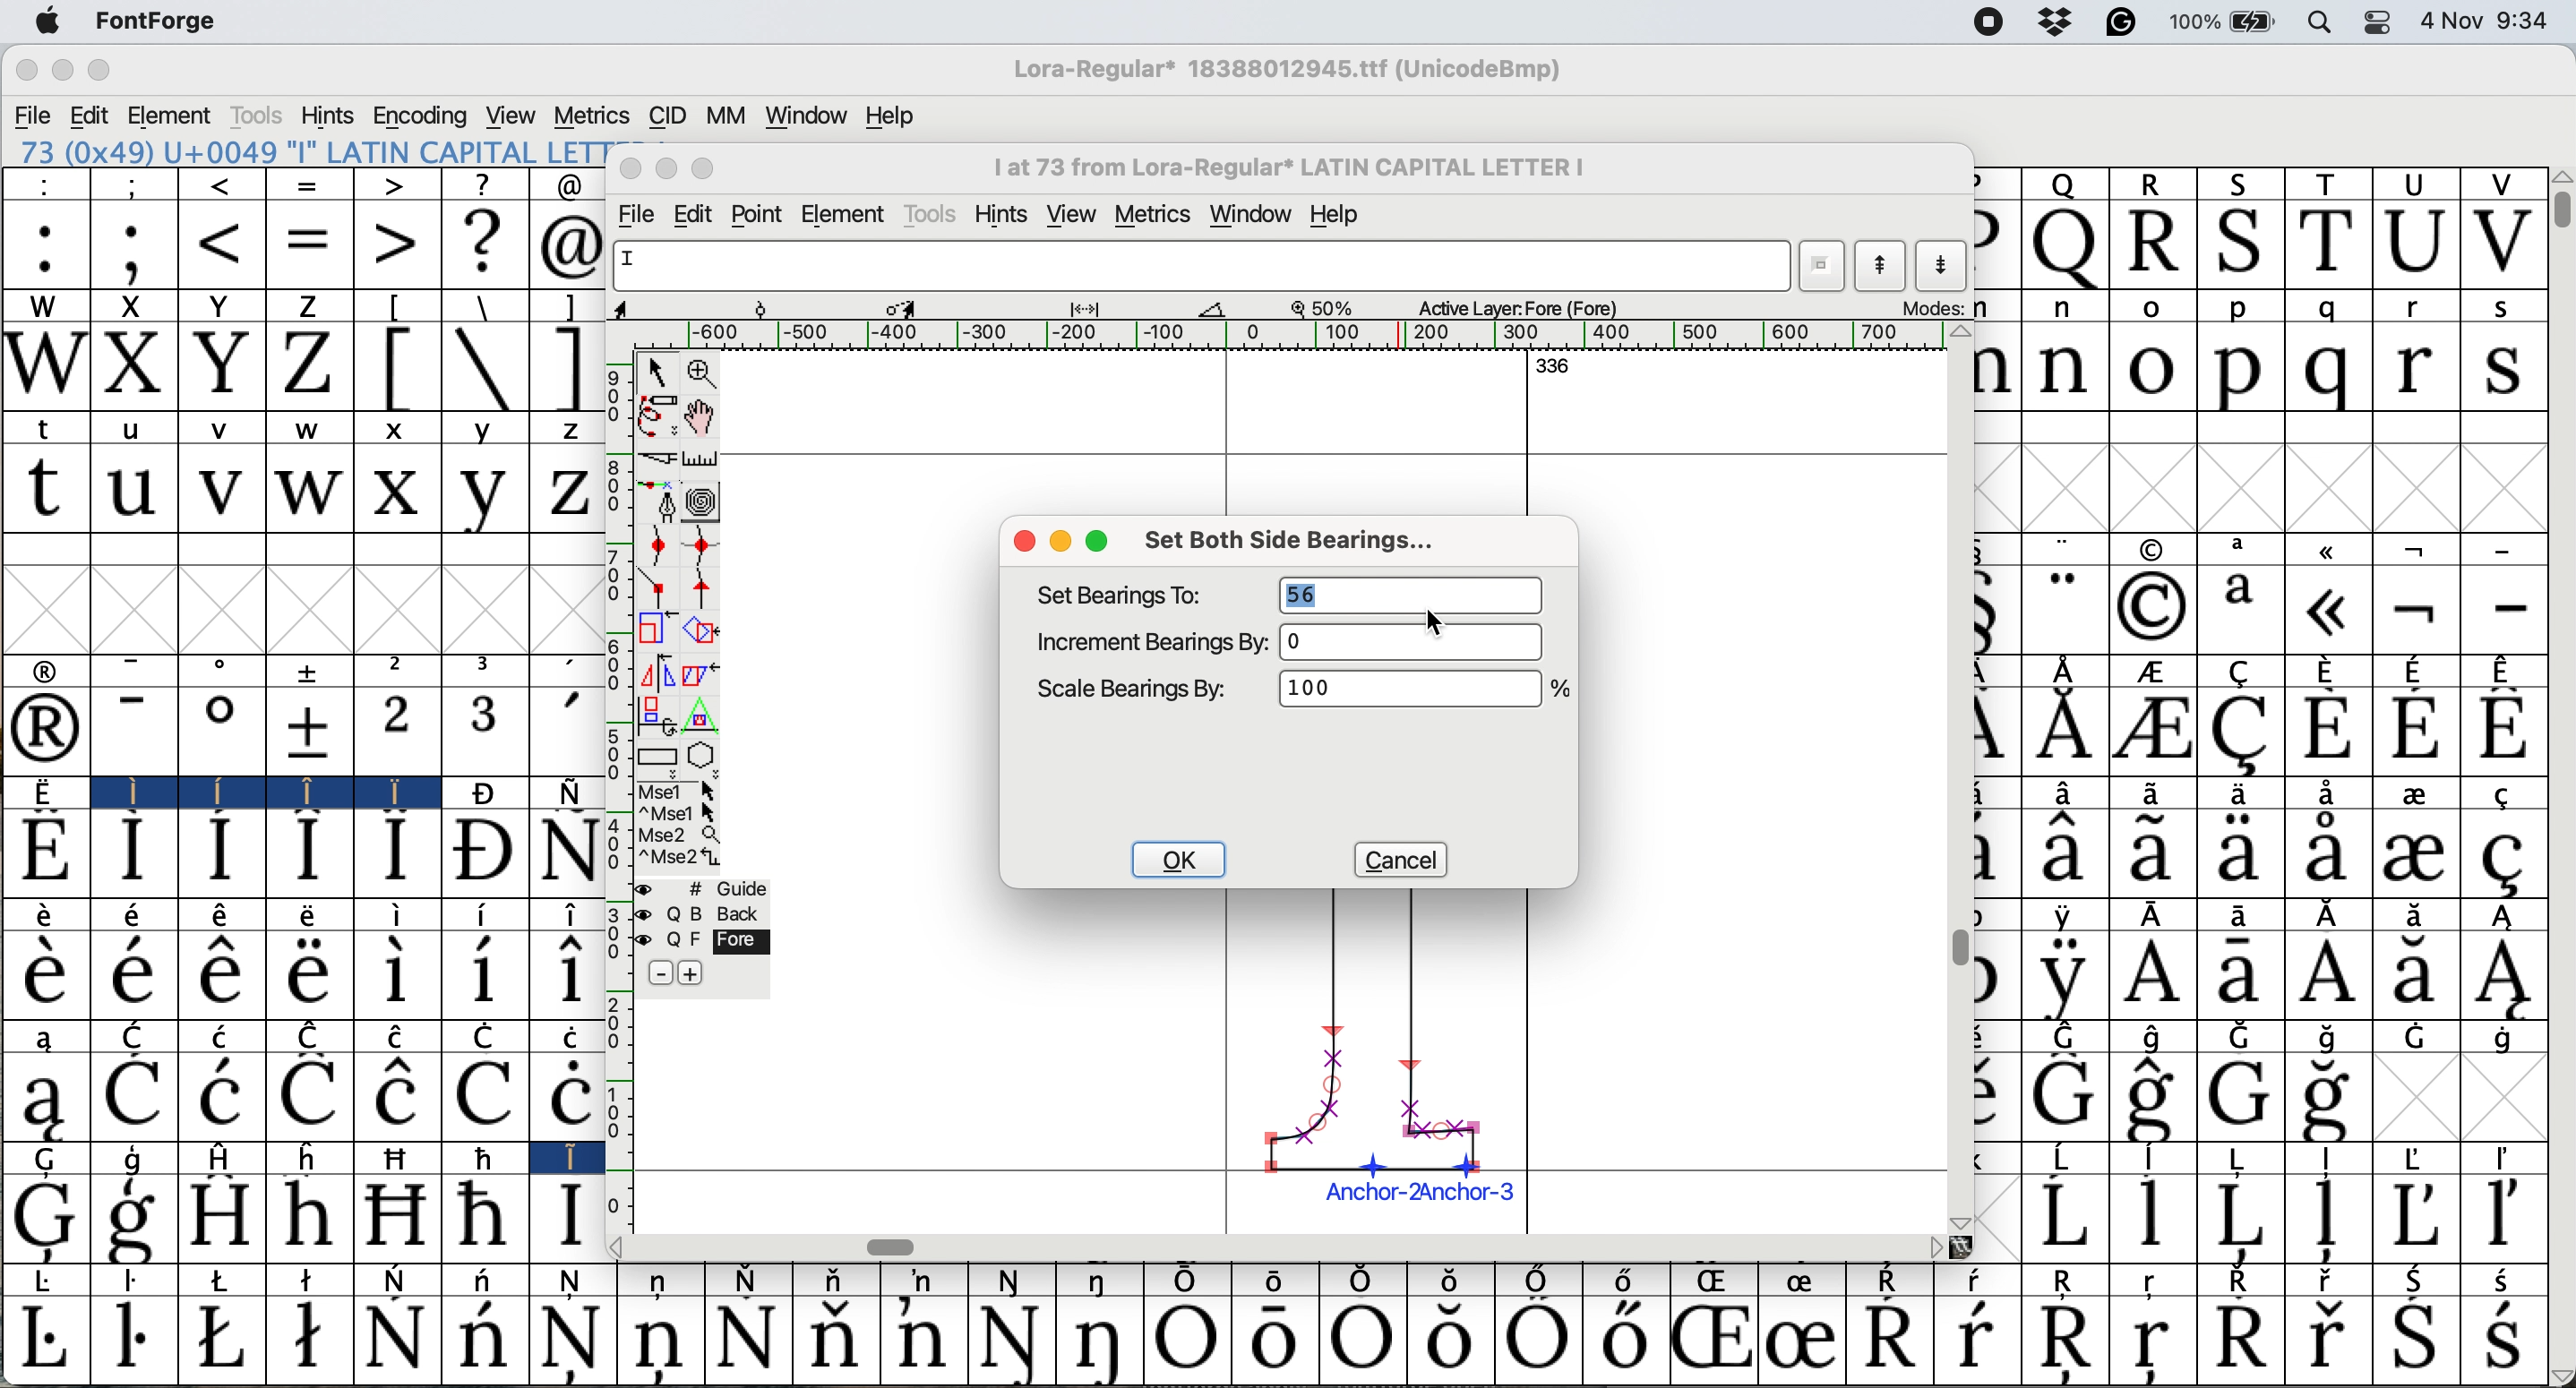 This screenshot has width=2576, height=1388. Describe the element at coordinates (1961, 946) in the screenshot. I see `vertical scroll bar` at that location.